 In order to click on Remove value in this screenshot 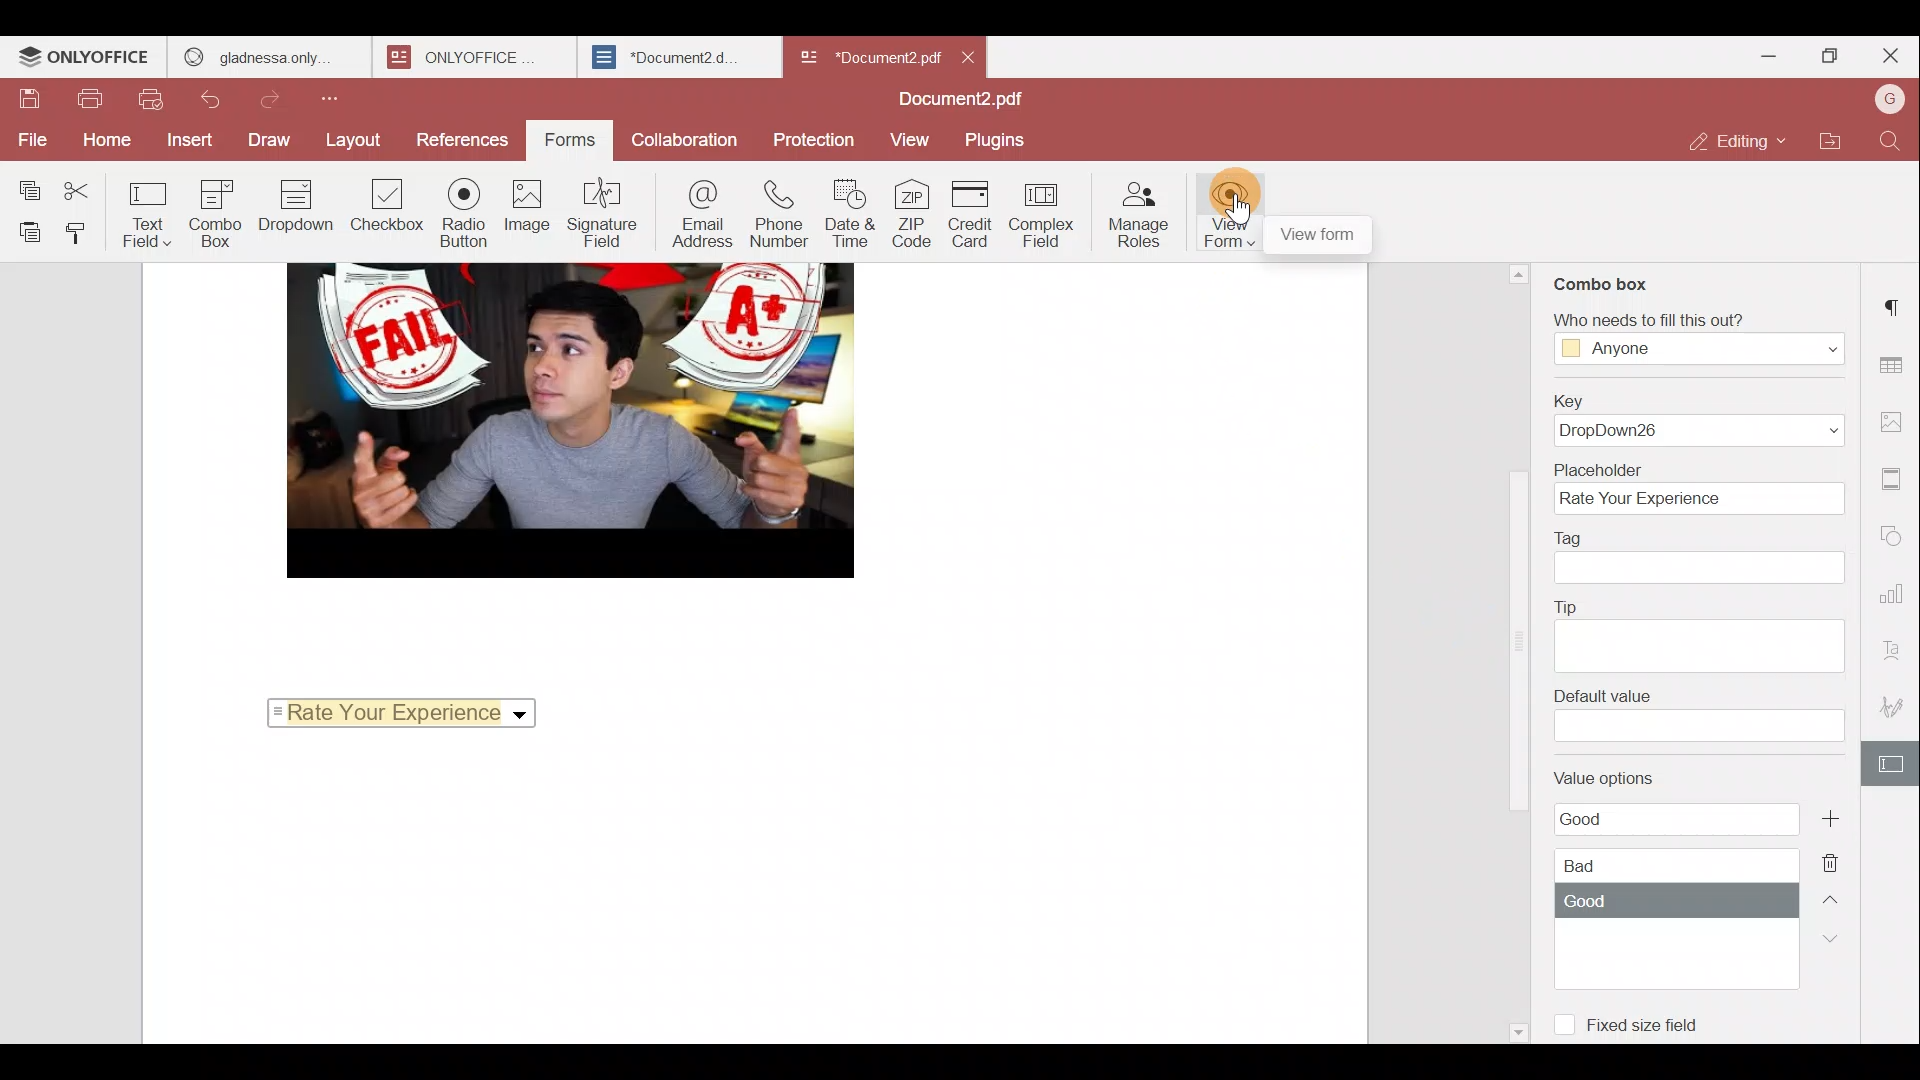, I will do `click(1834, 864)`.